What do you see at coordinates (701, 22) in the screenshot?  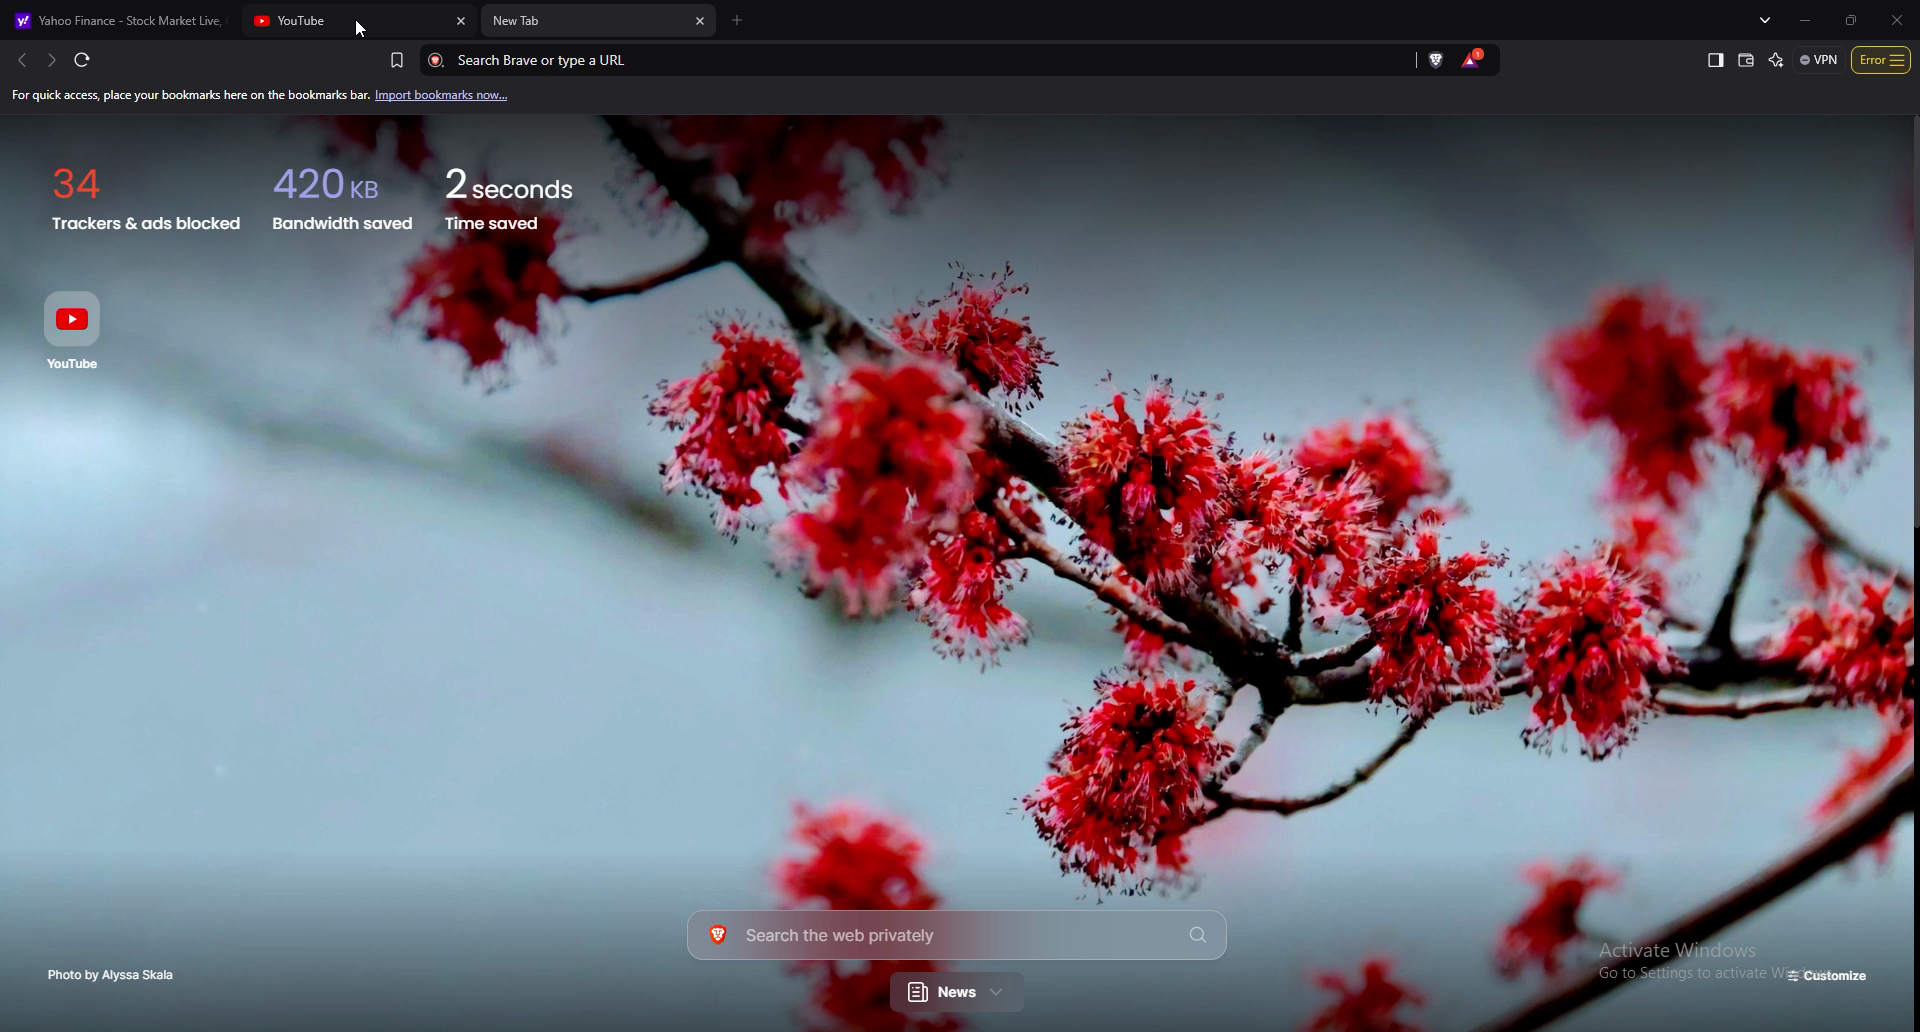 I see `close tab` at bounding box center [701, 22].